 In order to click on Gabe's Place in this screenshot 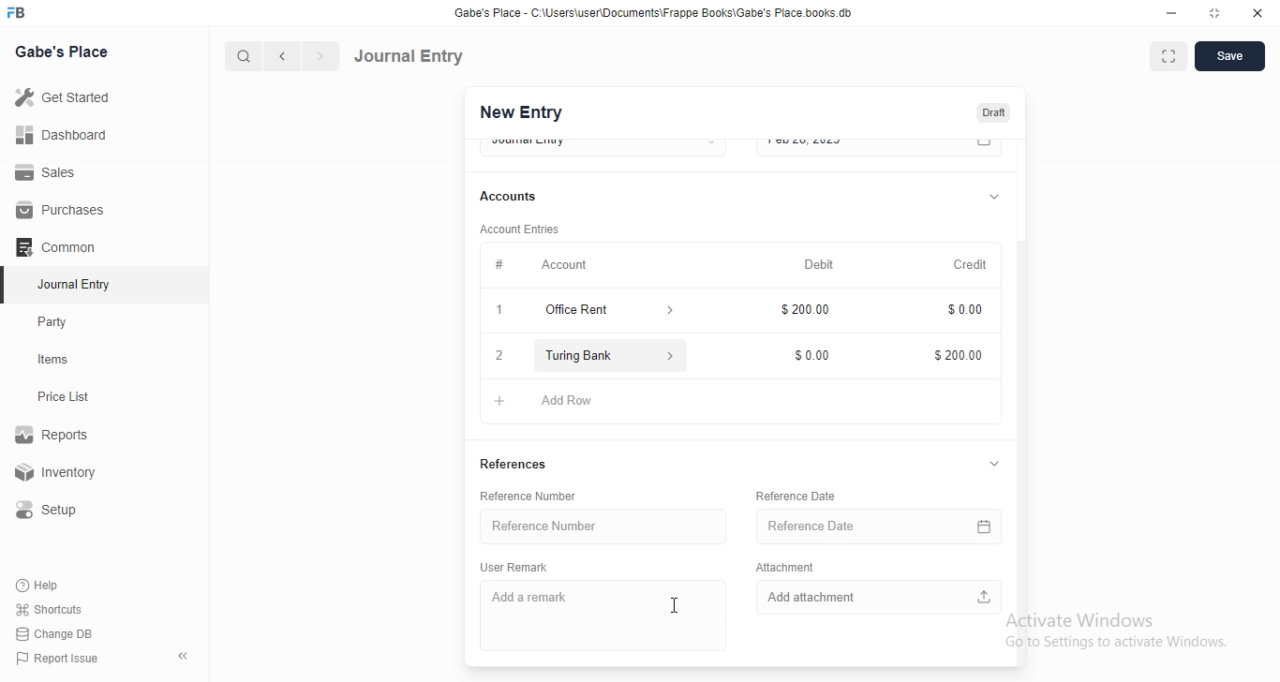, I will do `click(64, 51)`.